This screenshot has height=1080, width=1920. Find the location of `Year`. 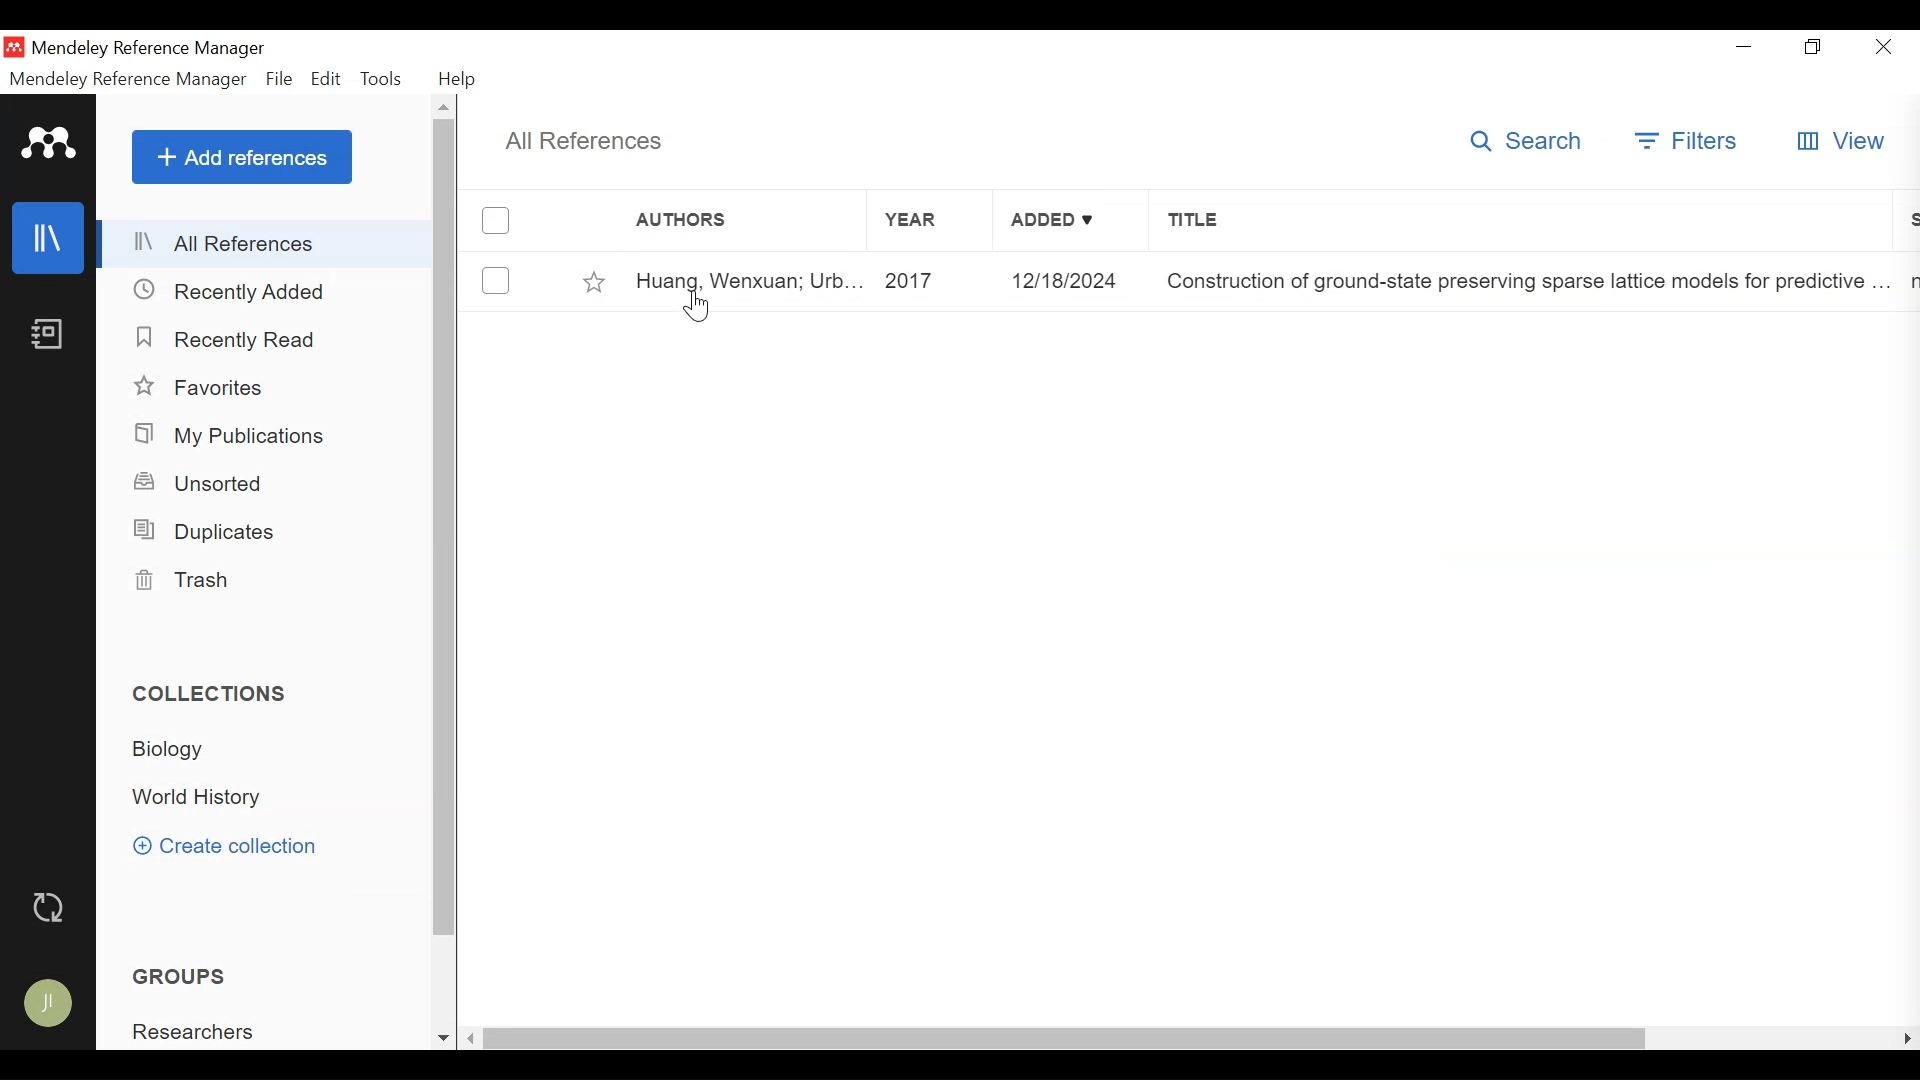

Year is located at coordinates (1073, 281).